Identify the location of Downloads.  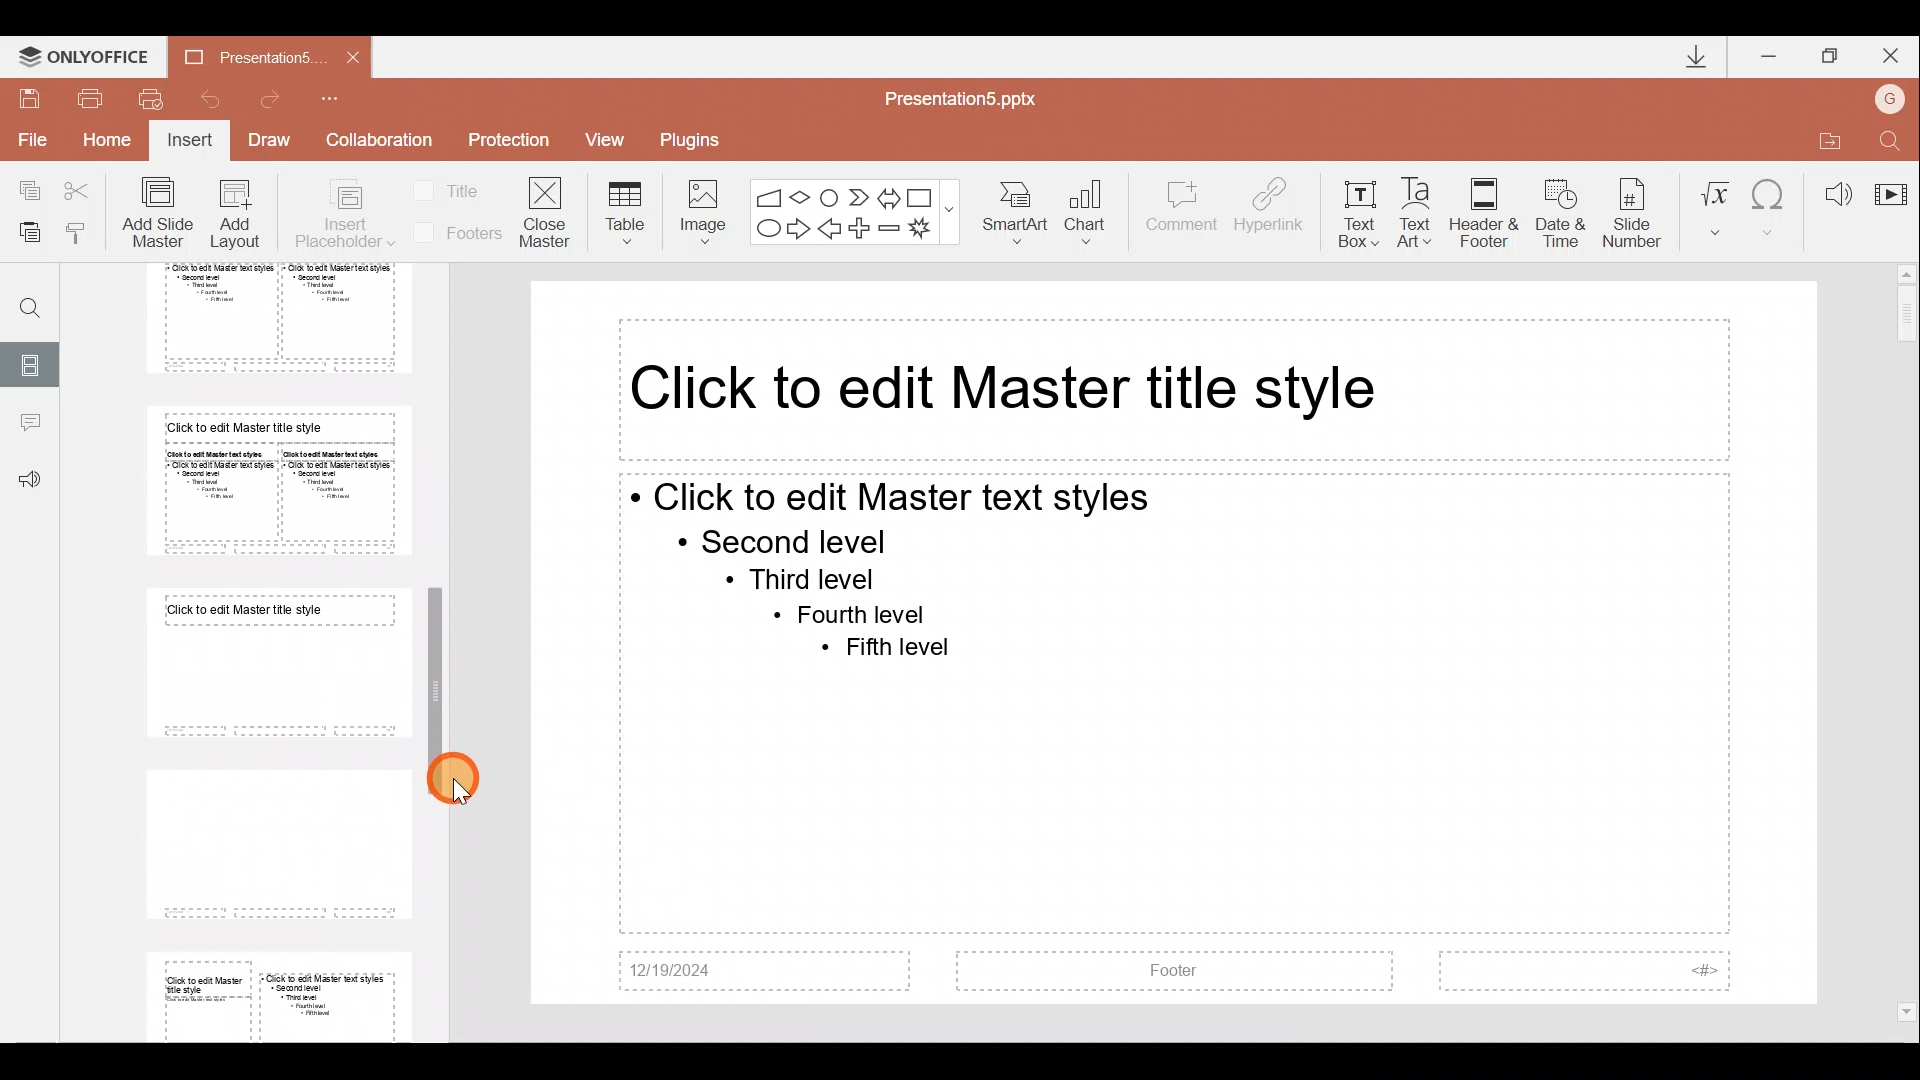
(1688, 56).